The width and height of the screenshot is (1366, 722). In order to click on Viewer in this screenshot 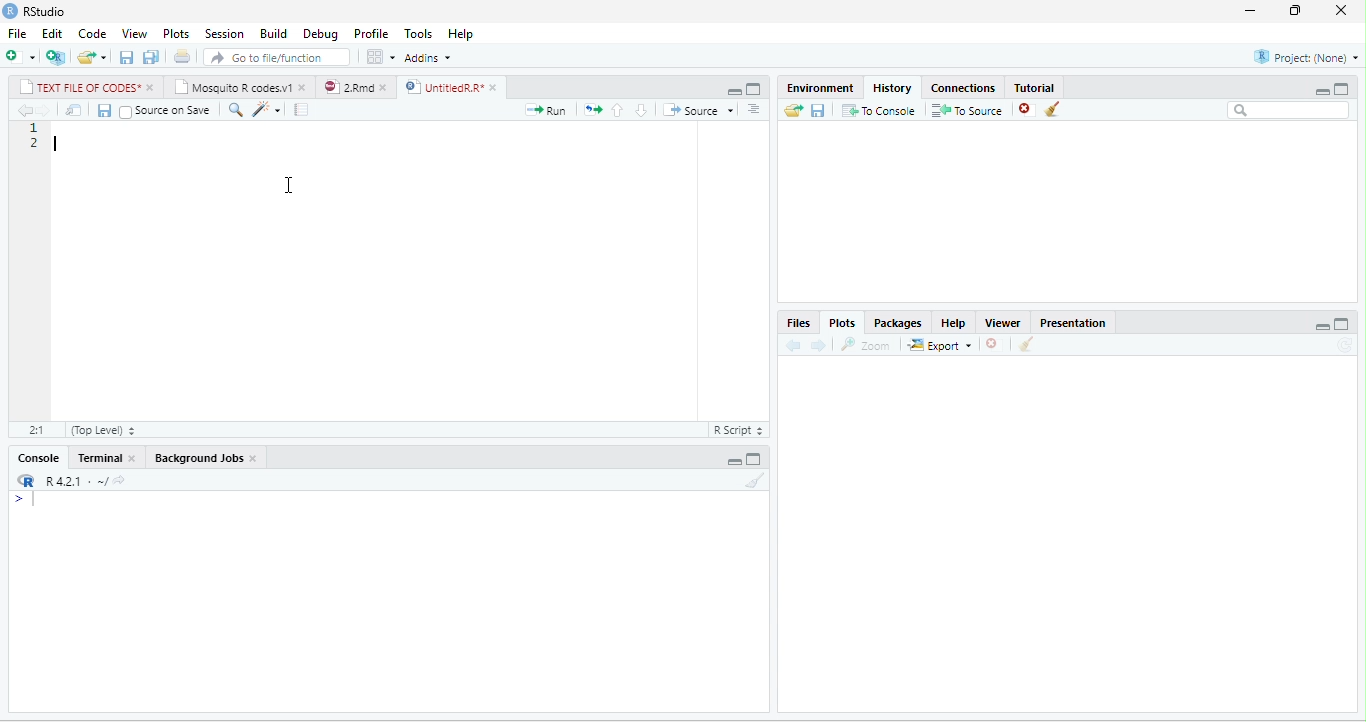, I will do `click(1002, 323)`.